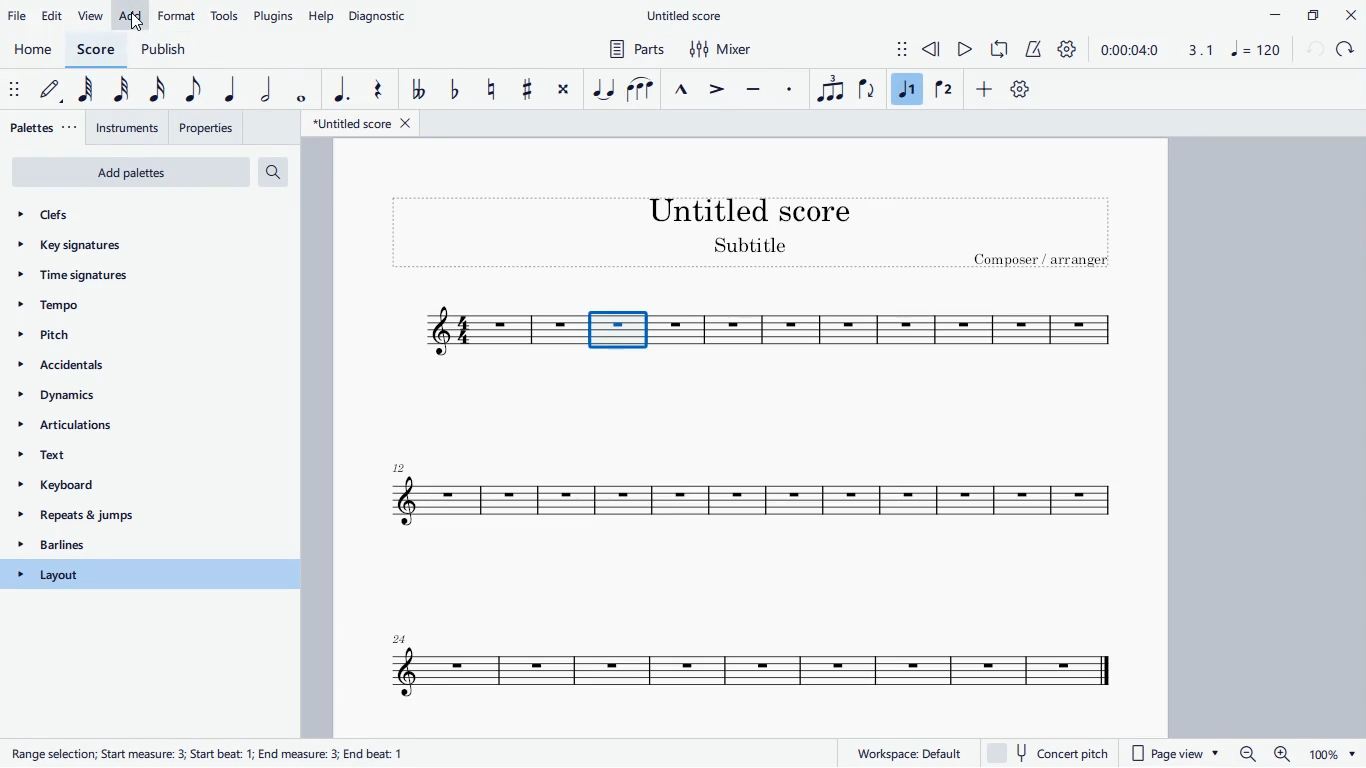 This screenshot has height=768, width=1366. Describe the element at coordinates (477, 331) in the screenshot. I see `score` at that location.